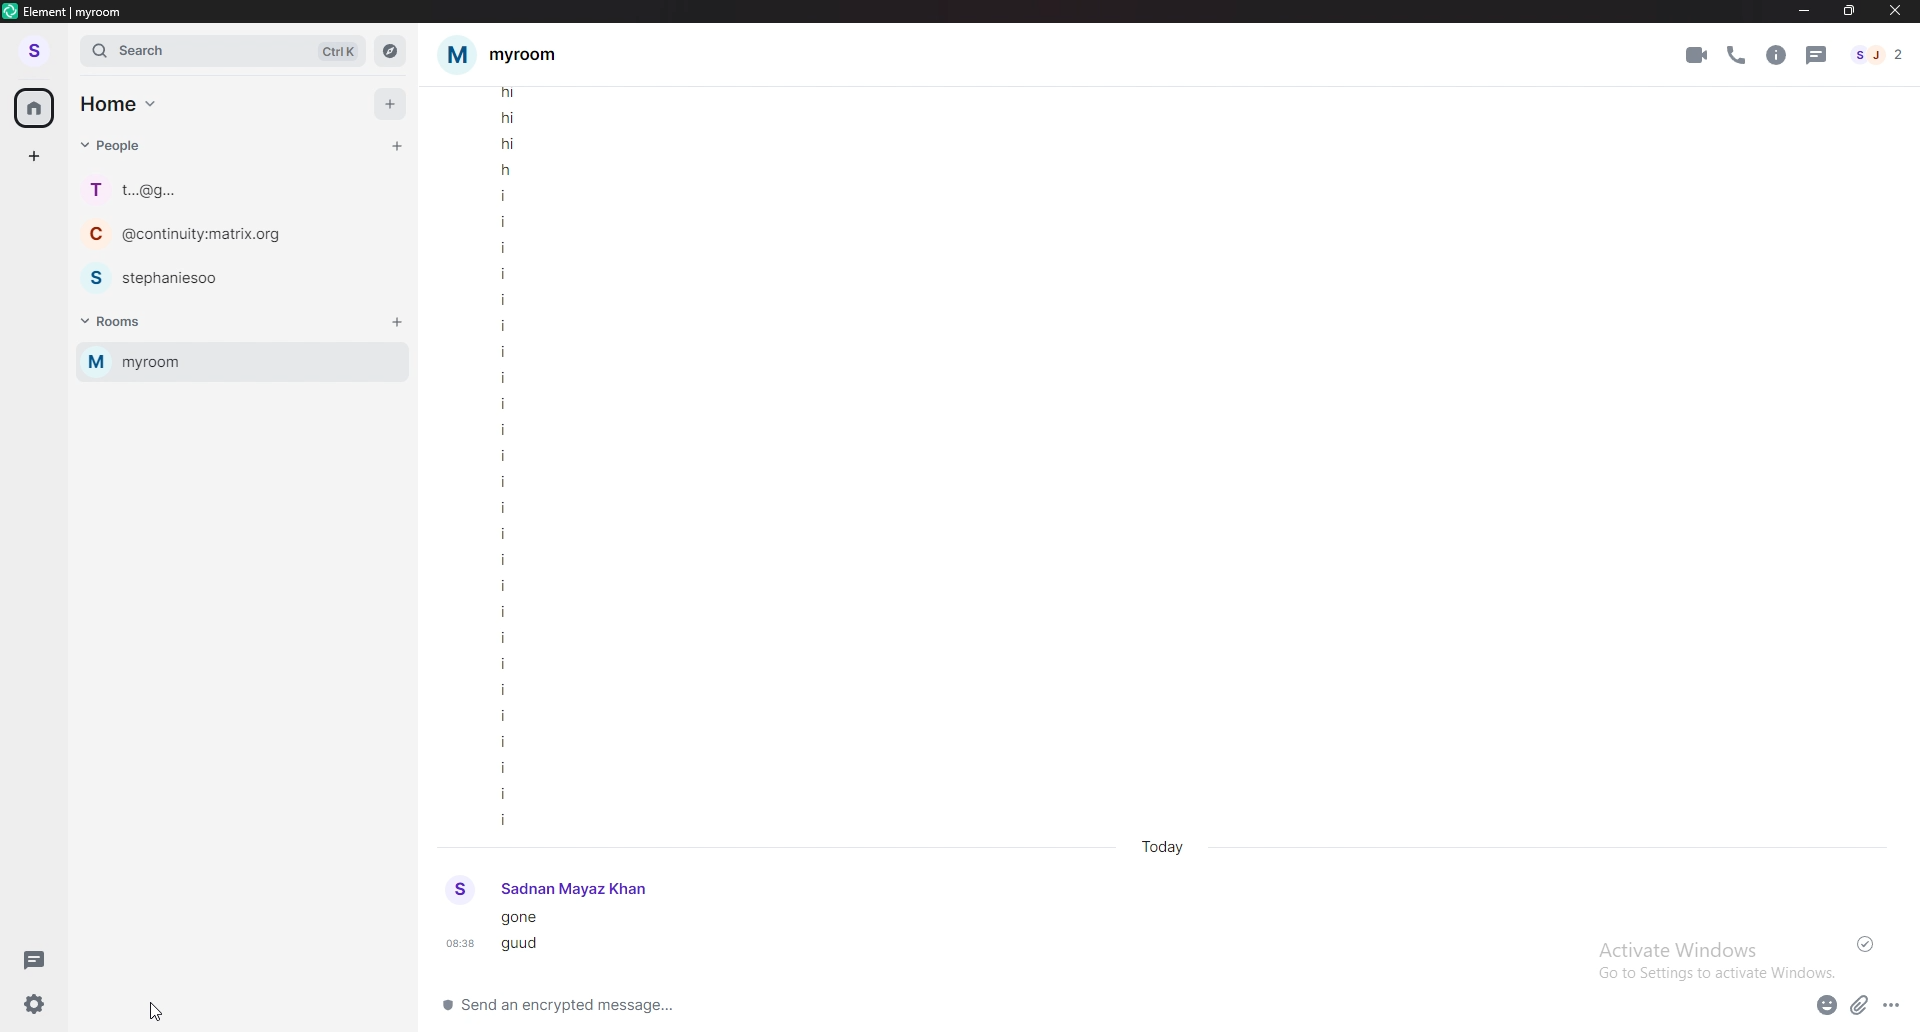  Describe the element at coordinates (35, 156) in the screenshot. I see `create a space` at that location.